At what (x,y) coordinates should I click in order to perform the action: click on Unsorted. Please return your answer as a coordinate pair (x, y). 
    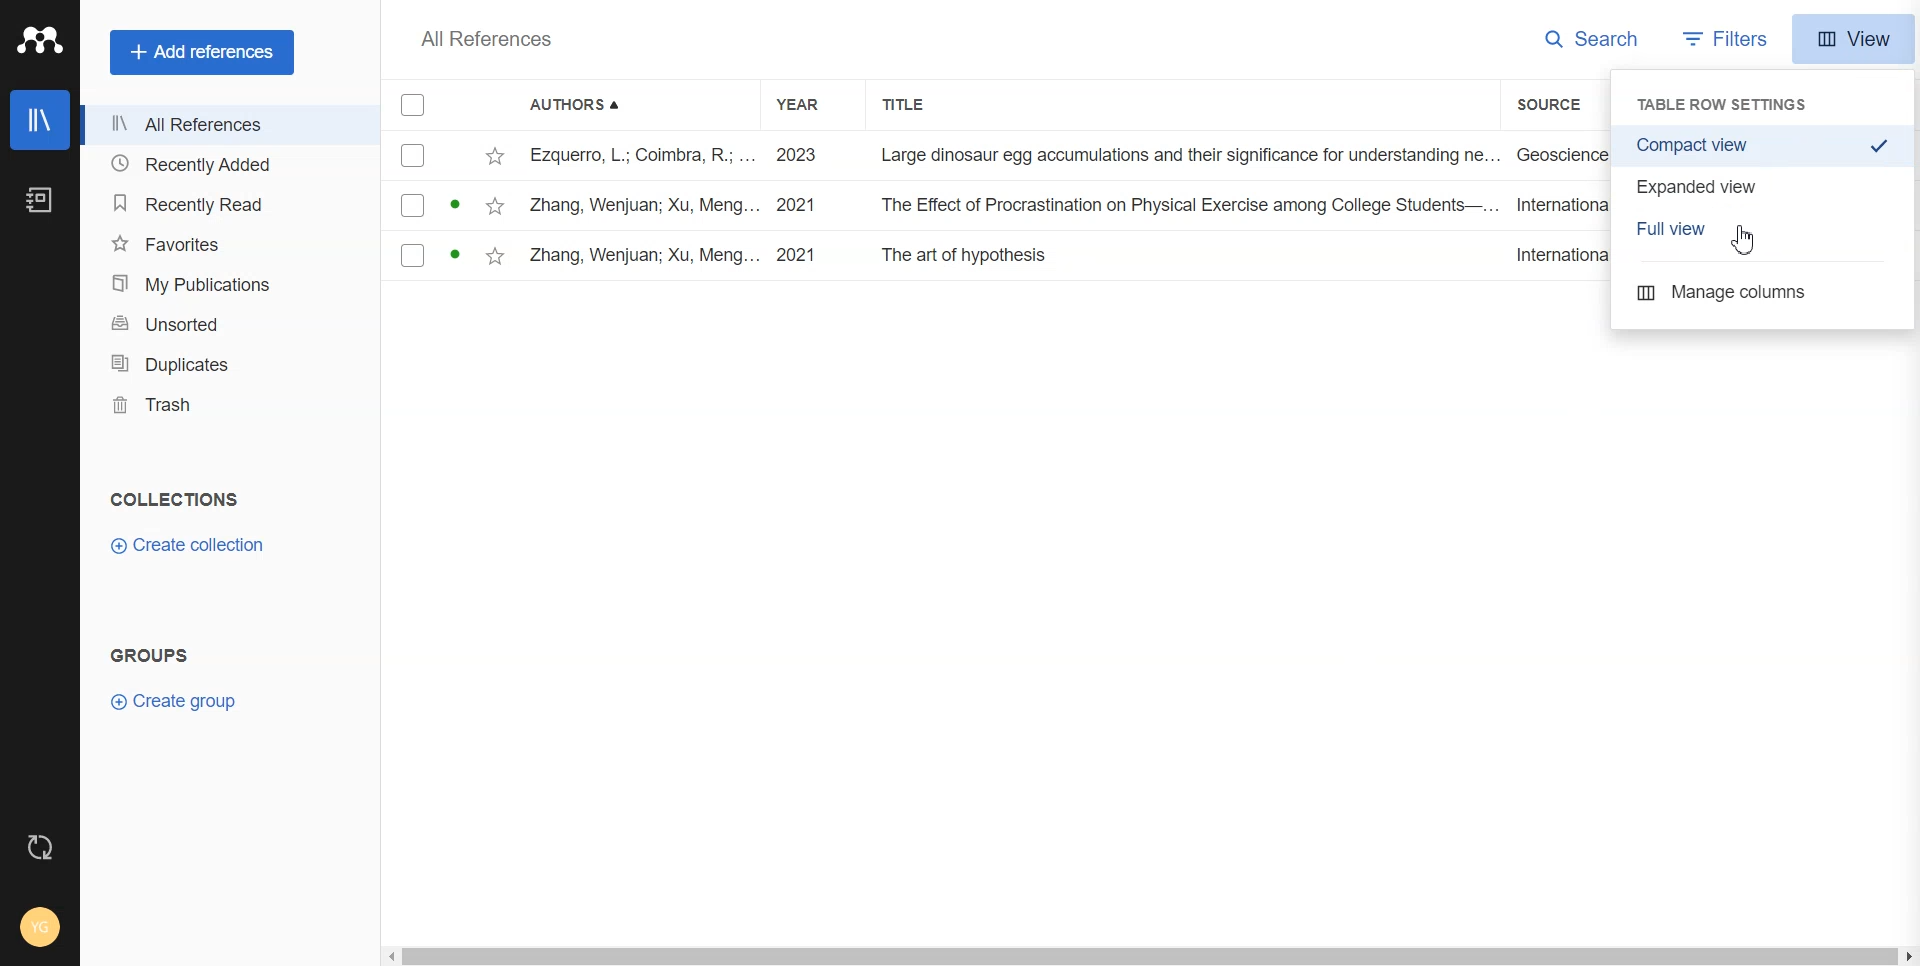
    Looking at the image, I should click on (215, 323).